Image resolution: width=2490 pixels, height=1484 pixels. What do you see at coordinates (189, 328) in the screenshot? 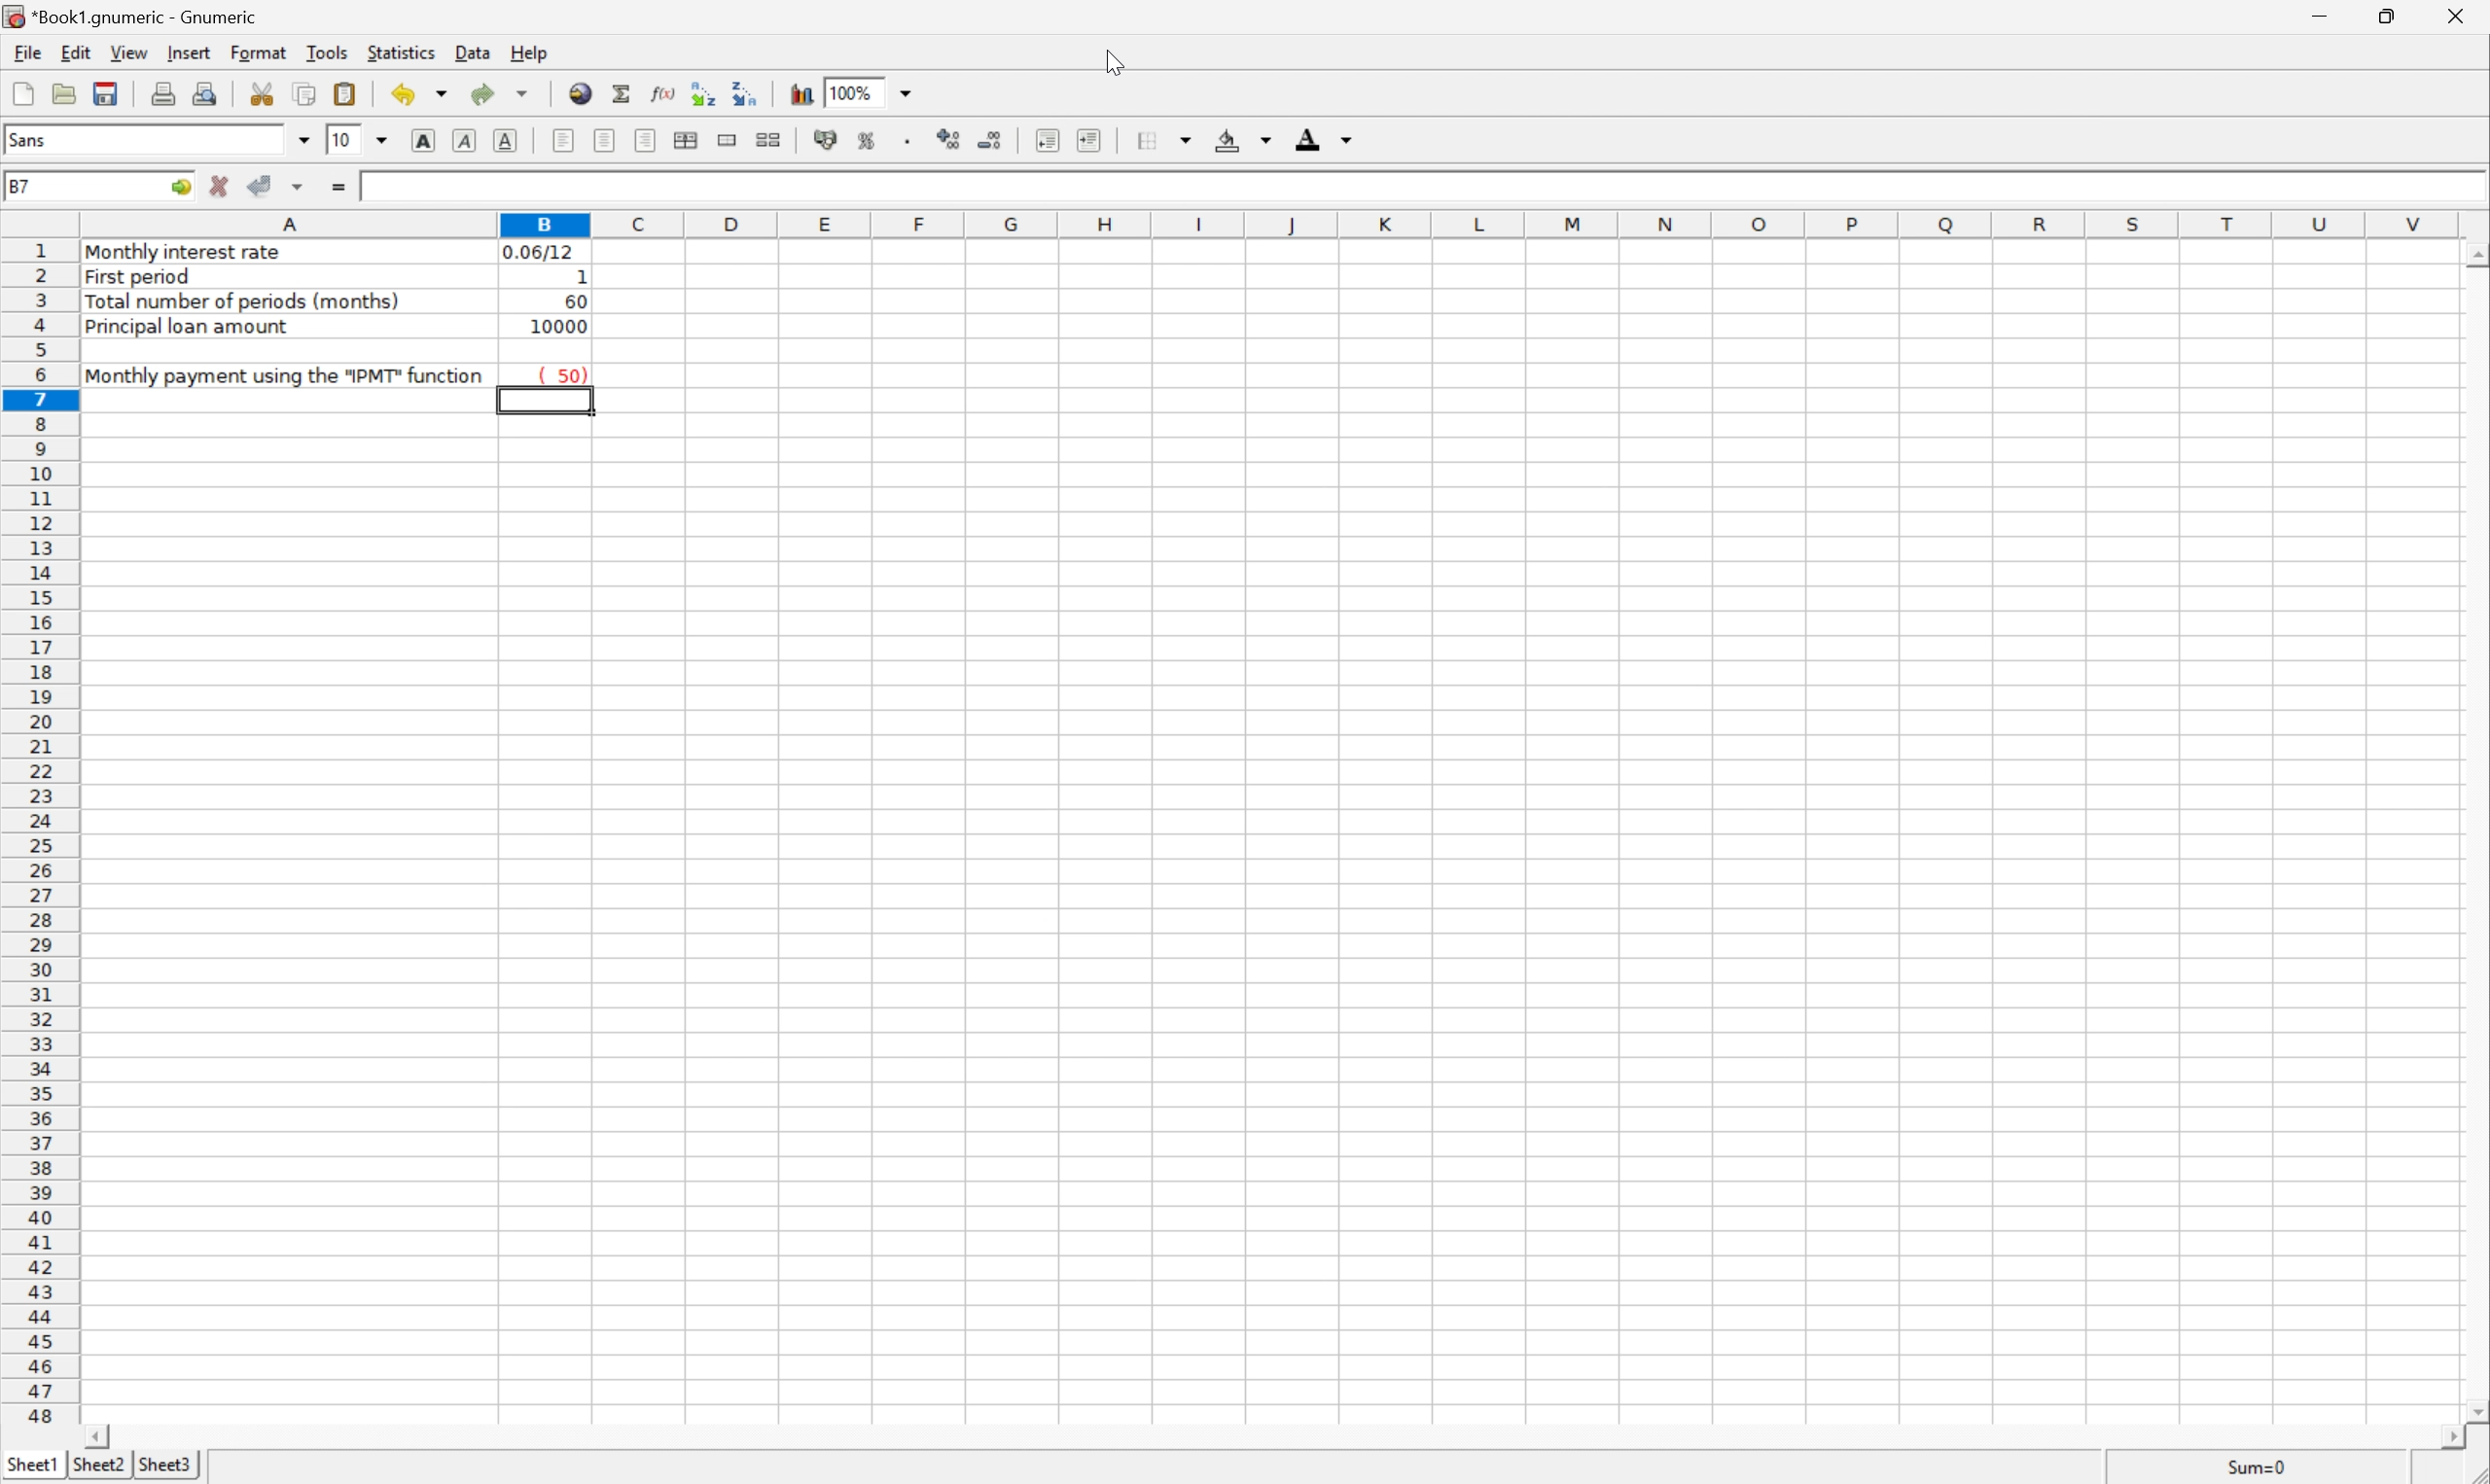
I see `Principal loan amount` at bounding box center [189, 328].